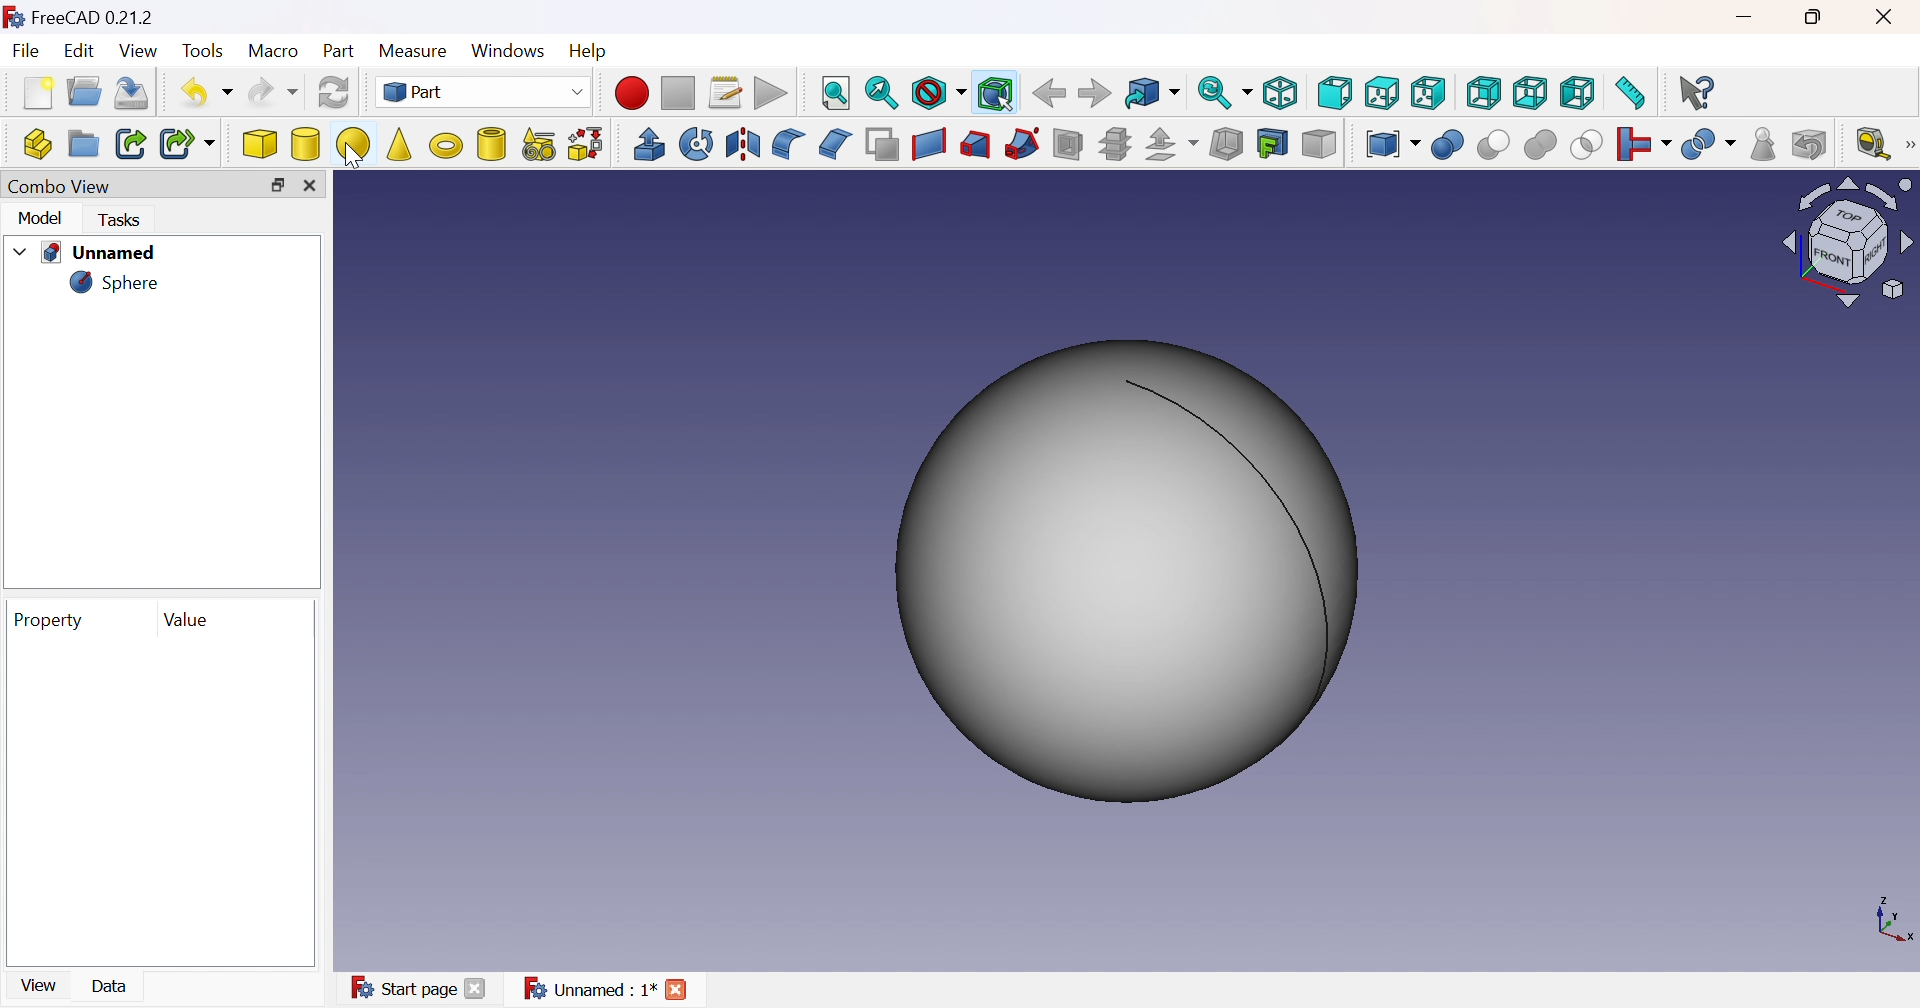  What do you see at coordinates (1530, 92) in the screenshot?
I see `Bottom` at bounding box center [1530, 92].